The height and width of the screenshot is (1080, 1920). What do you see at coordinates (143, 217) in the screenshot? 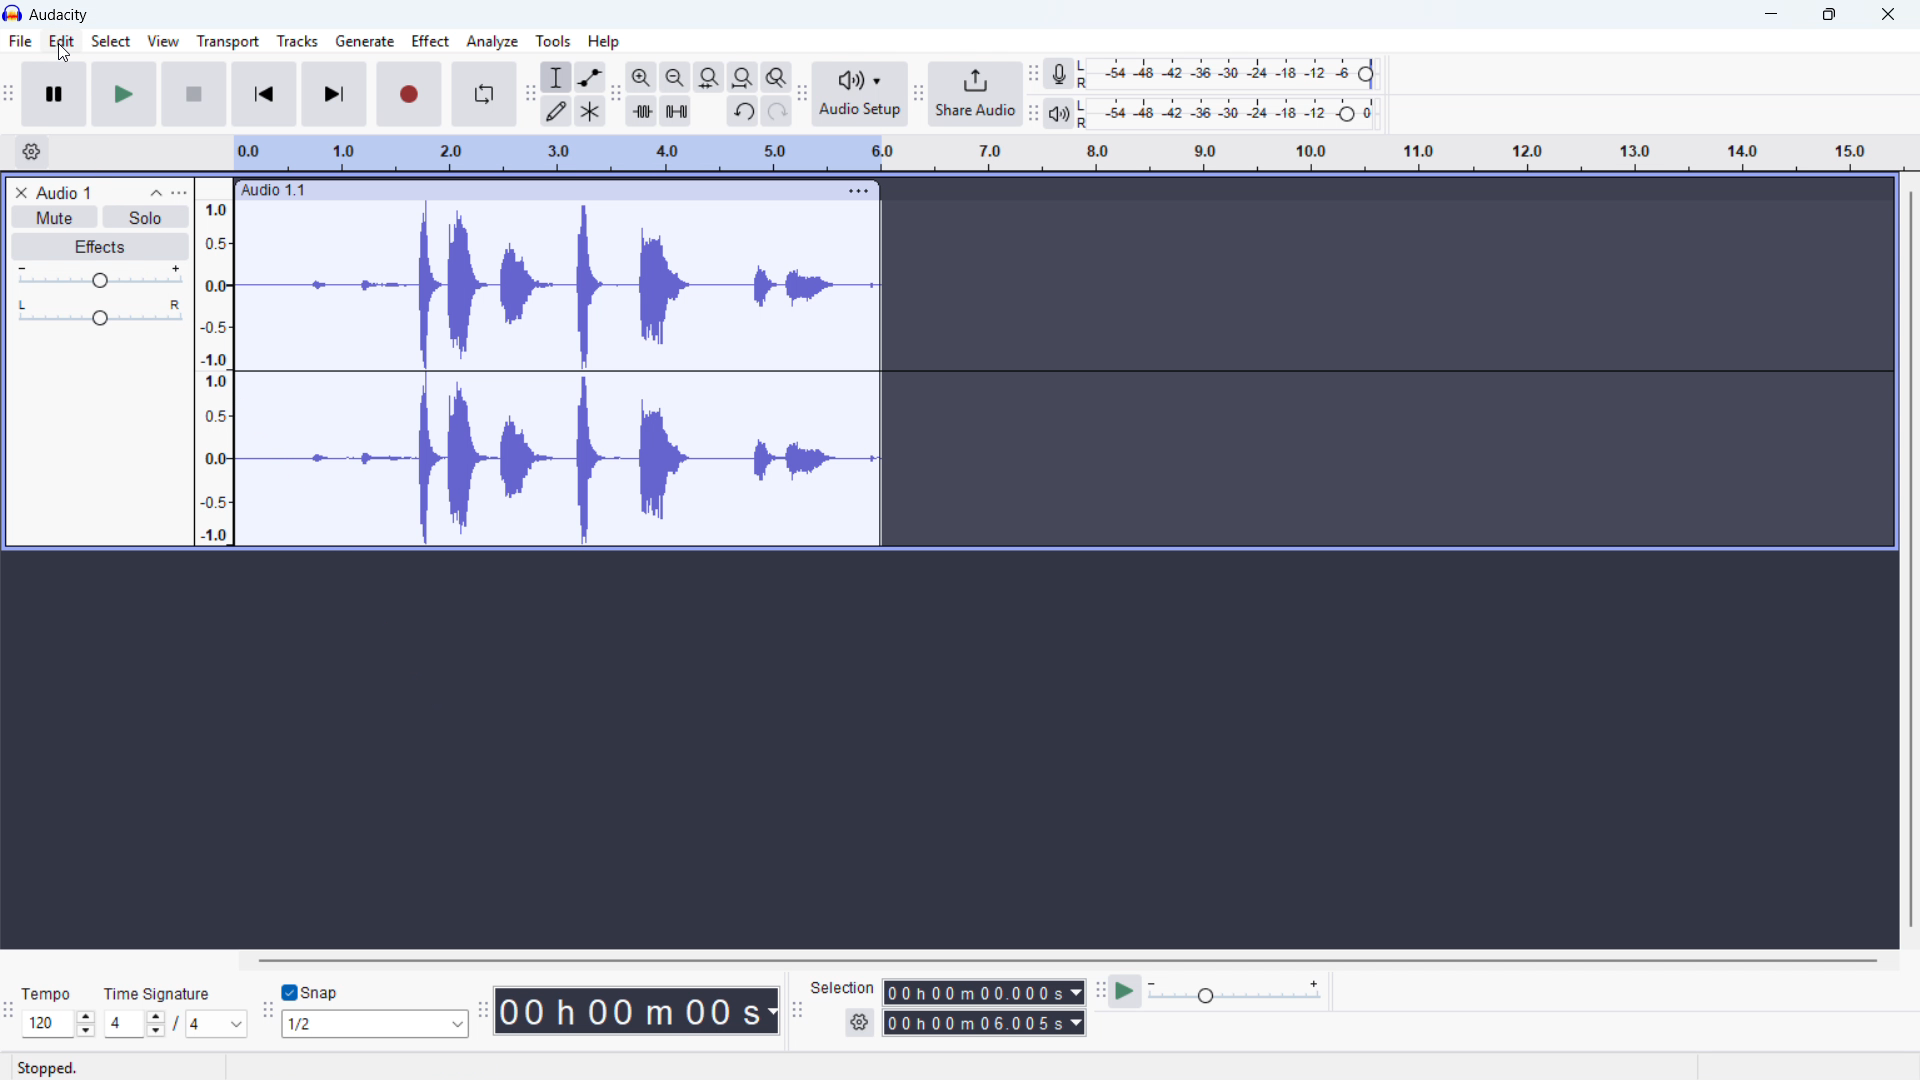
I see `solo` at bounding box center [143, 217].